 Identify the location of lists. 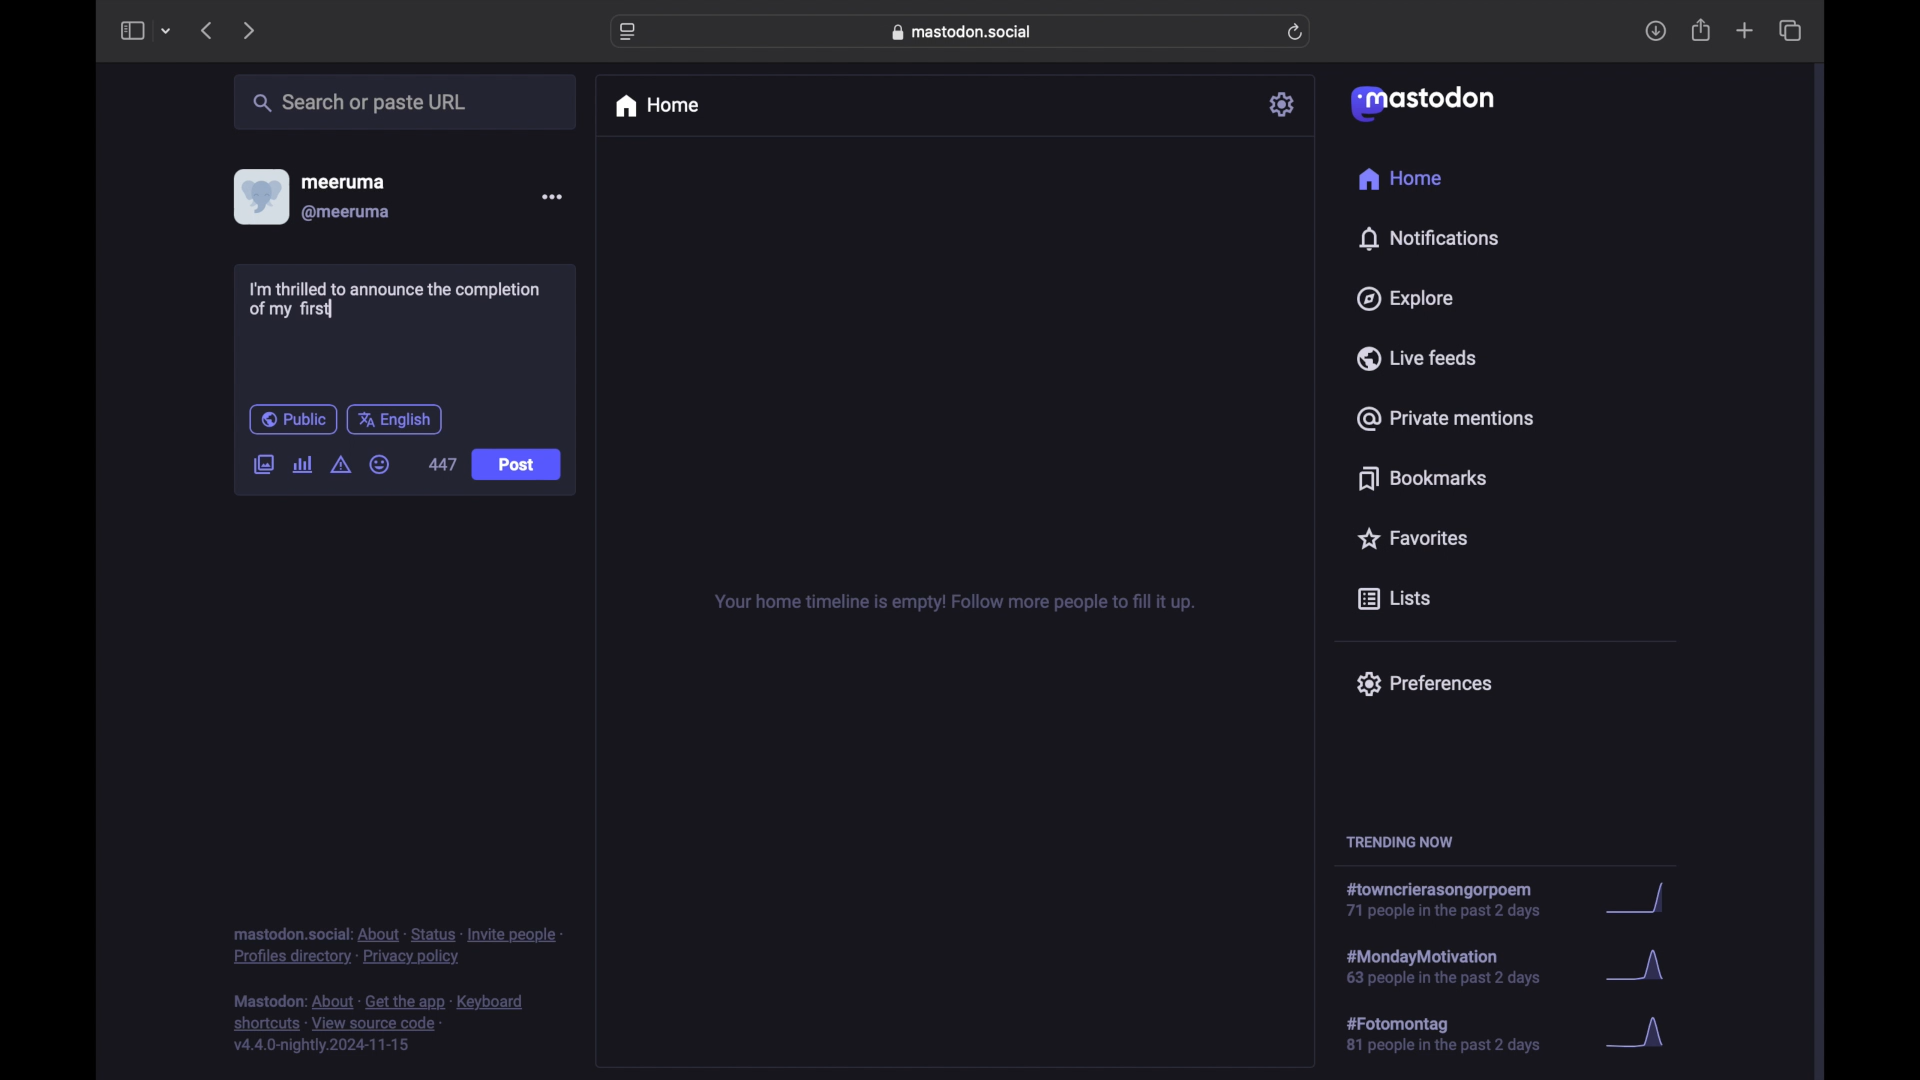
(1394, 600).